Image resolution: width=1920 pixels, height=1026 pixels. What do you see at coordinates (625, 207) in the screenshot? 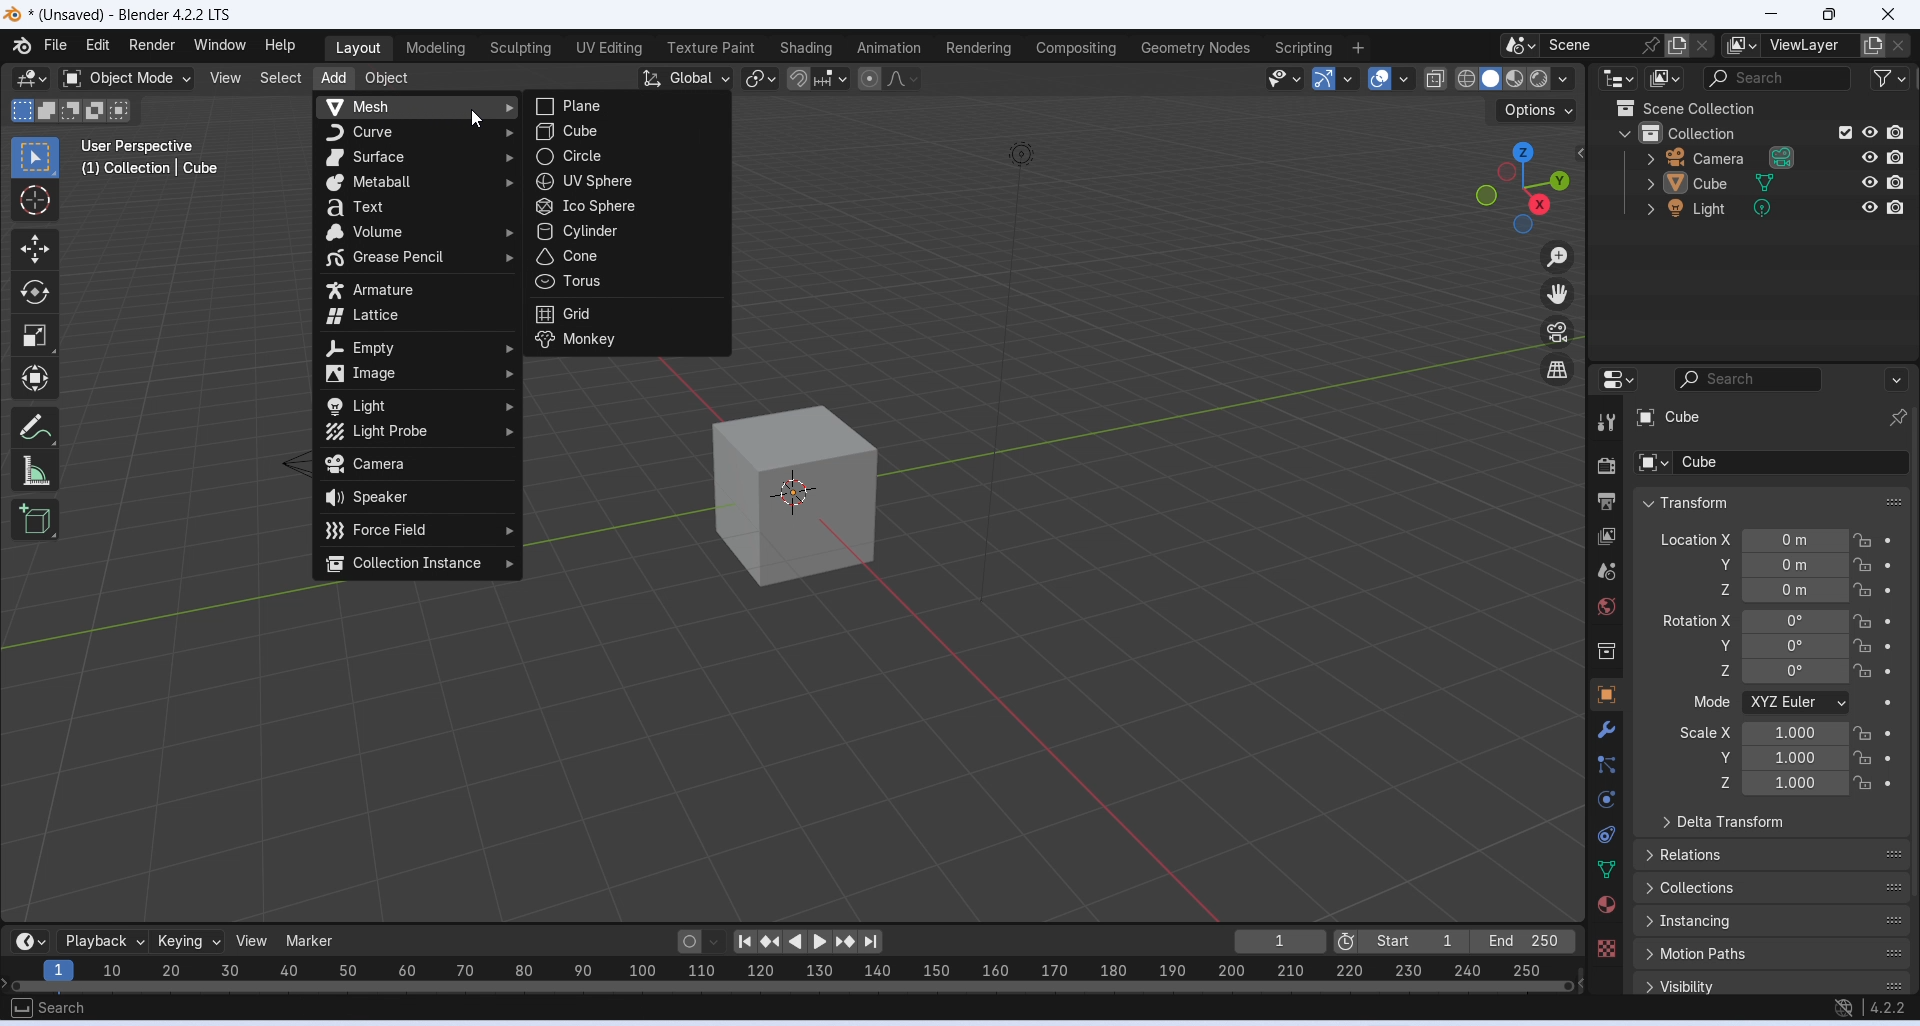
I see `ico sphere` at bounding box center [625, 207].